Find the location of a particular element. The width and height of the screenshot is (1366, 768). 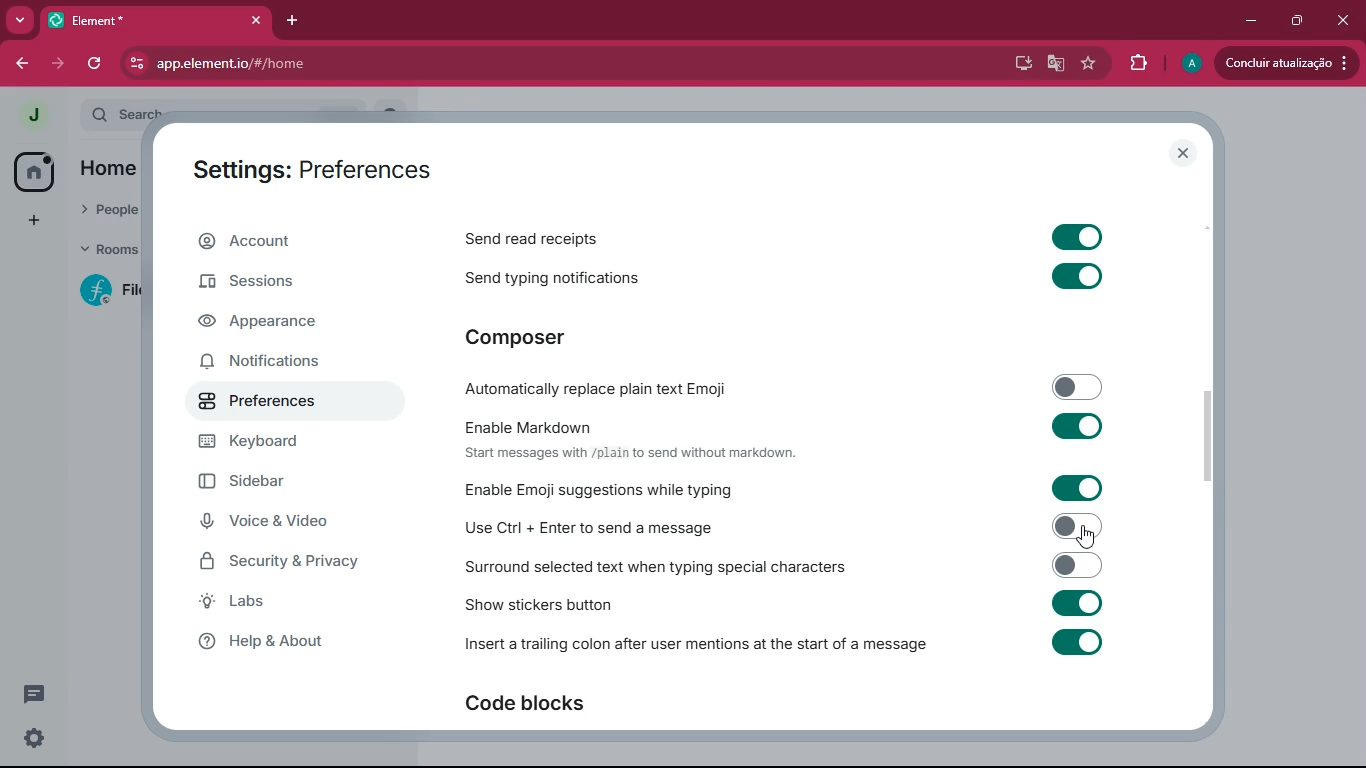

home is located at coordinates (35, 173).